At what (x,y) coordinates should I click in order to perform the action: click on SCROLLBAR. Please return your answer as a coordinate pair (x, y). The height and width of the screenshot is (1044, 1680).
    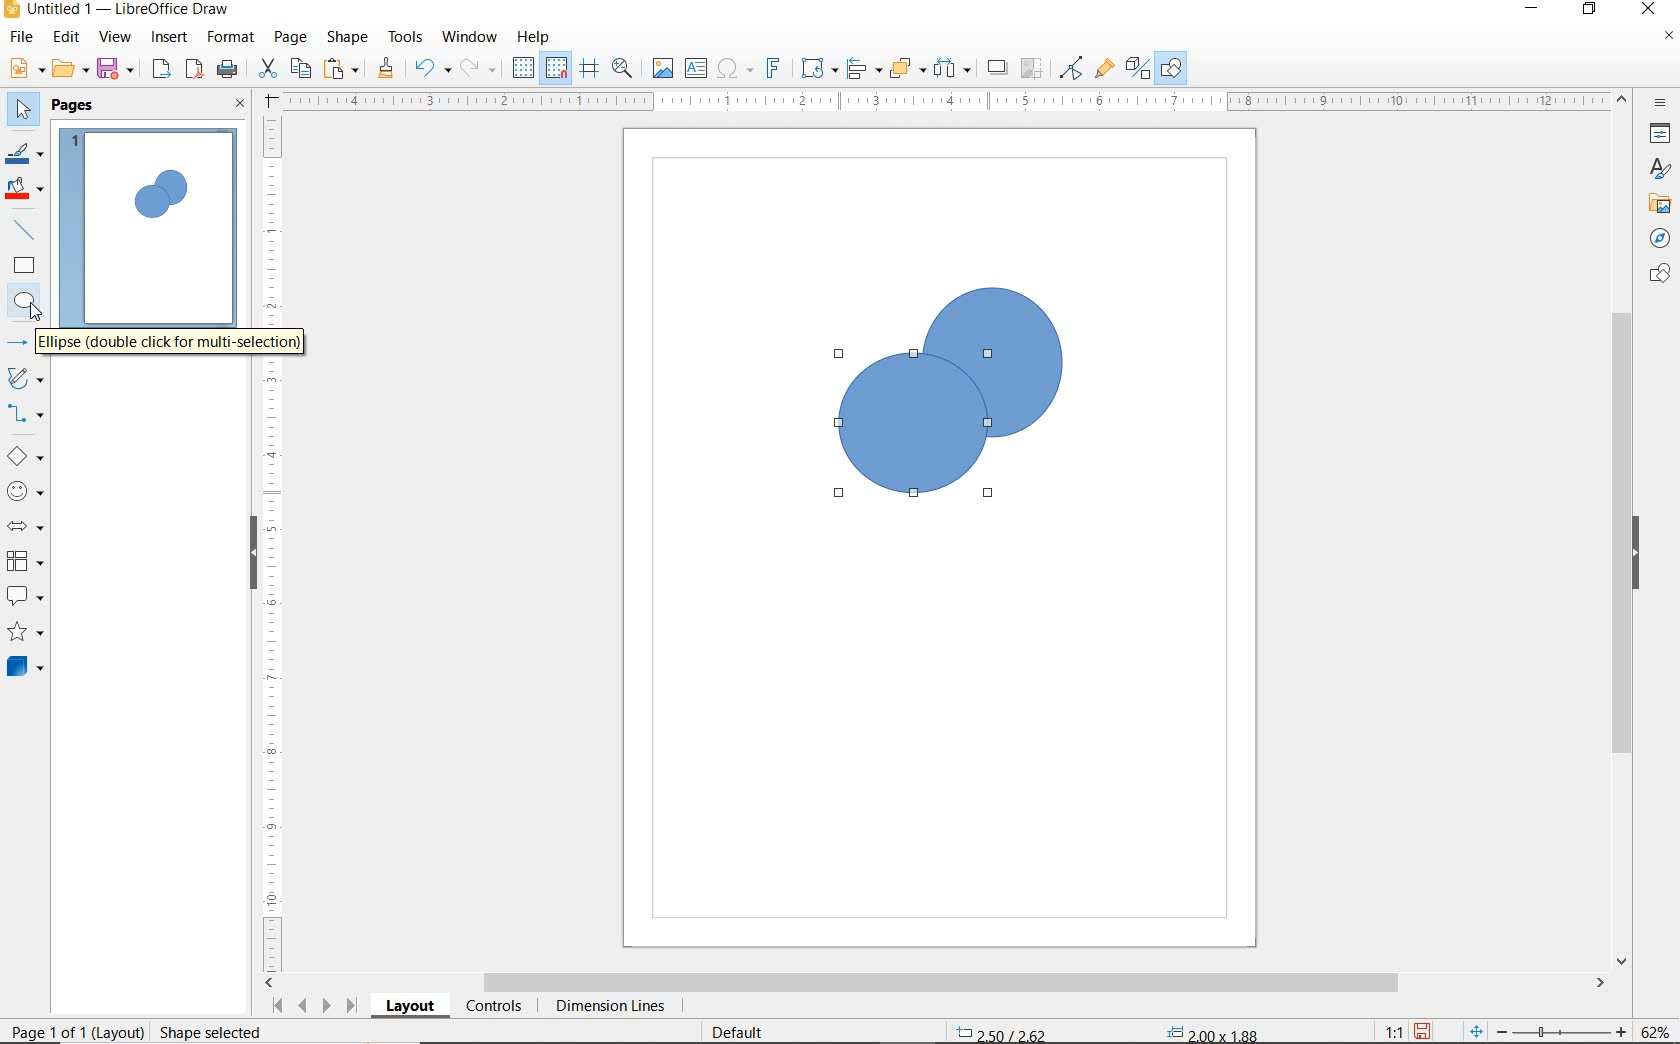
    Looking at the image, I should click on (936, 984).